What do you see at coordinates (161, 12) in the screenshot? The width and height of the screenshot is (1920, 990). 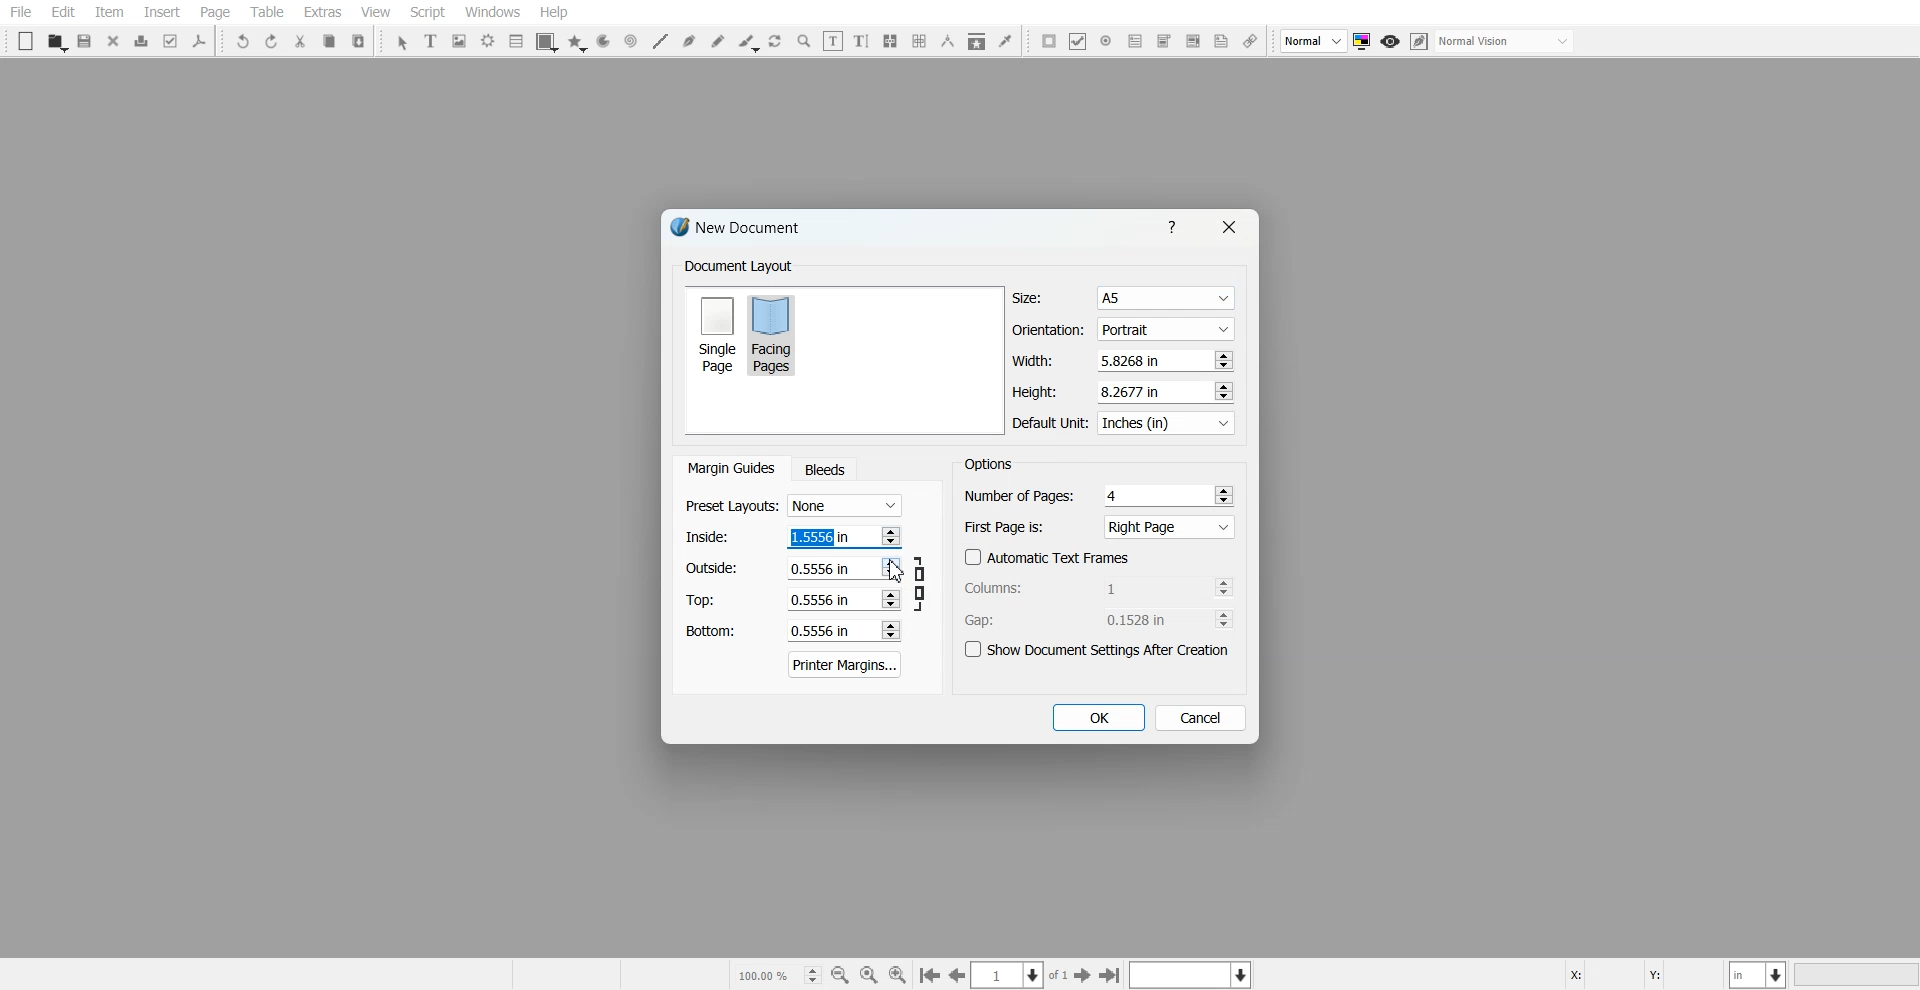 I see `Insert` at bounding box center [161, 12].